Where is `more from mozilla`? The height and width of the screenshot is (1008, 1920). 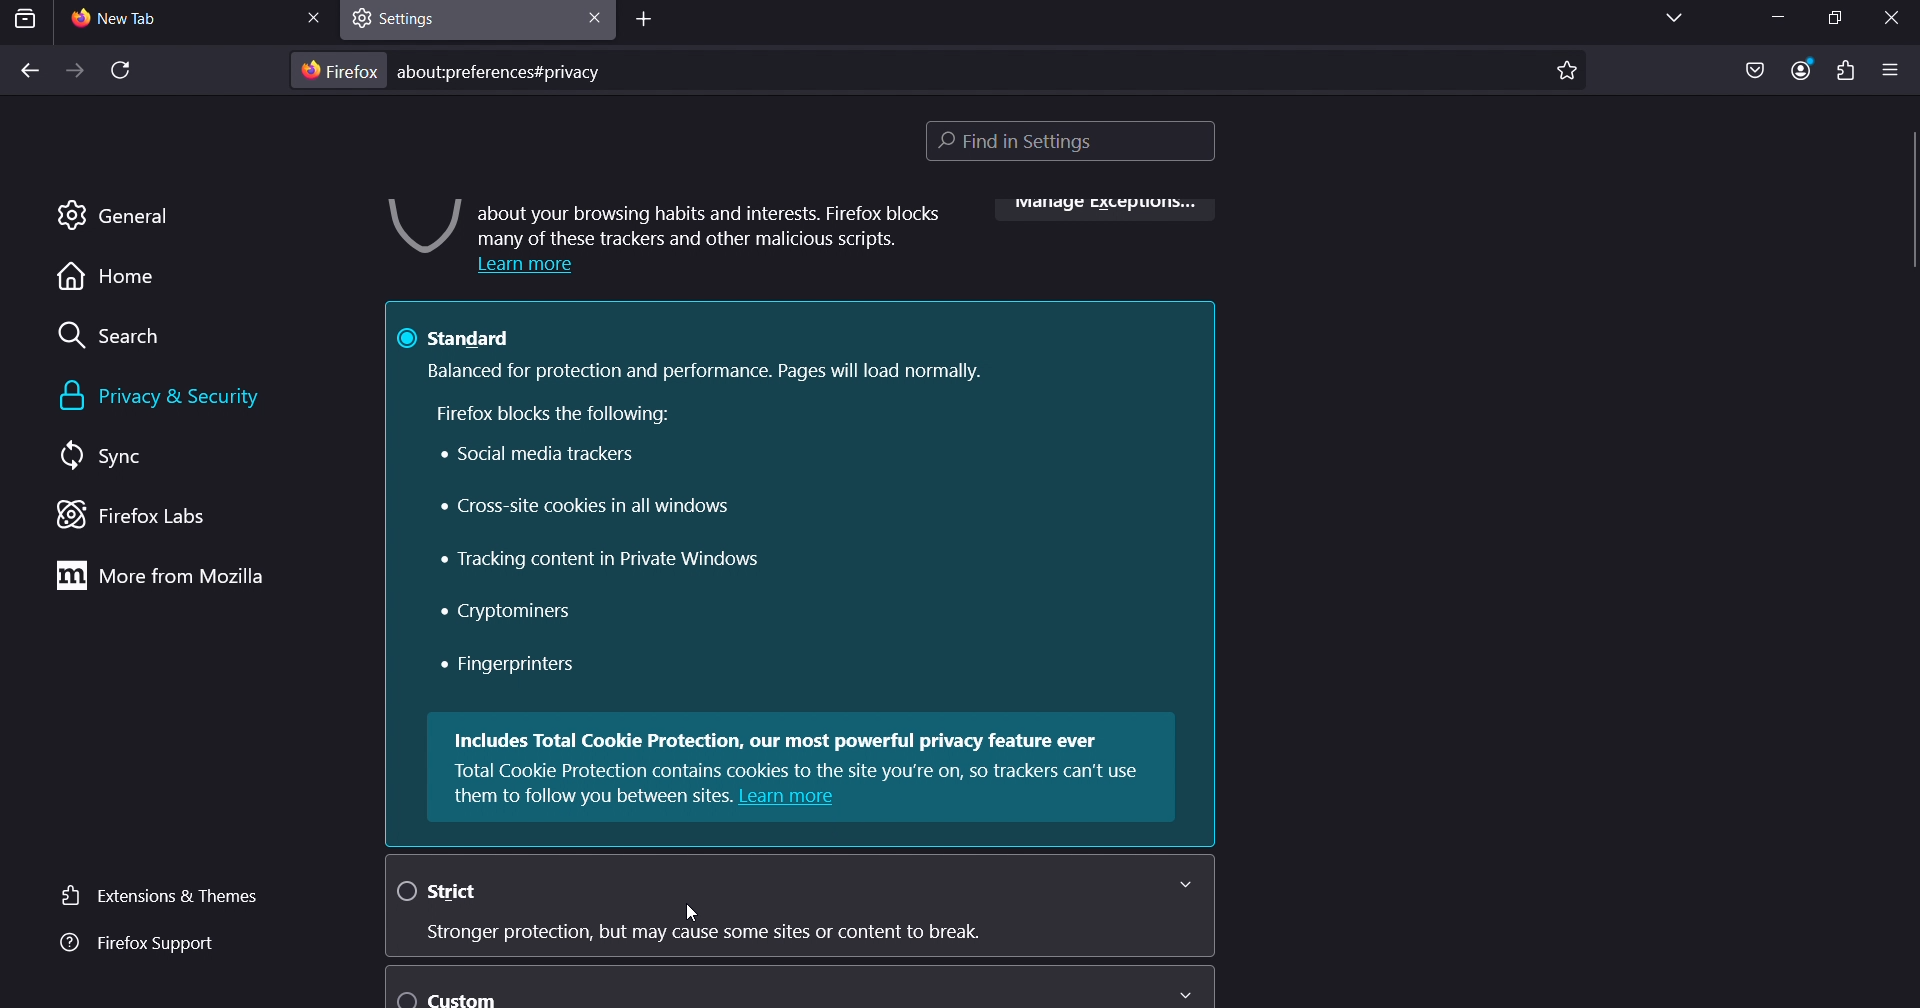 more from mozilla is located at coordinates (166, 577).